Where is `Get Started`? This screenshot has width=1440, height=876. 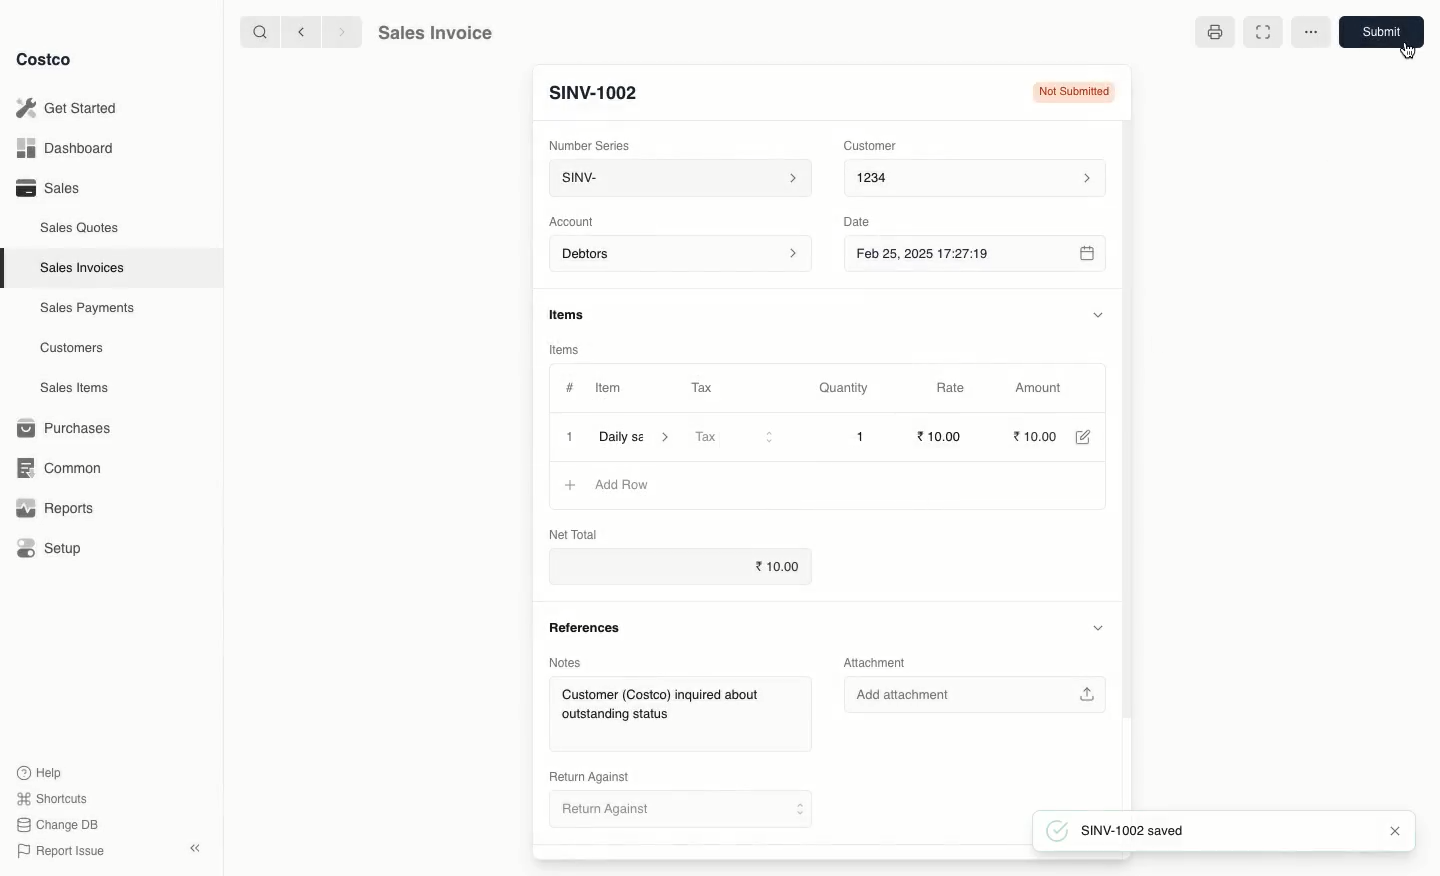 Get Started is located at coordinates (74, 107).